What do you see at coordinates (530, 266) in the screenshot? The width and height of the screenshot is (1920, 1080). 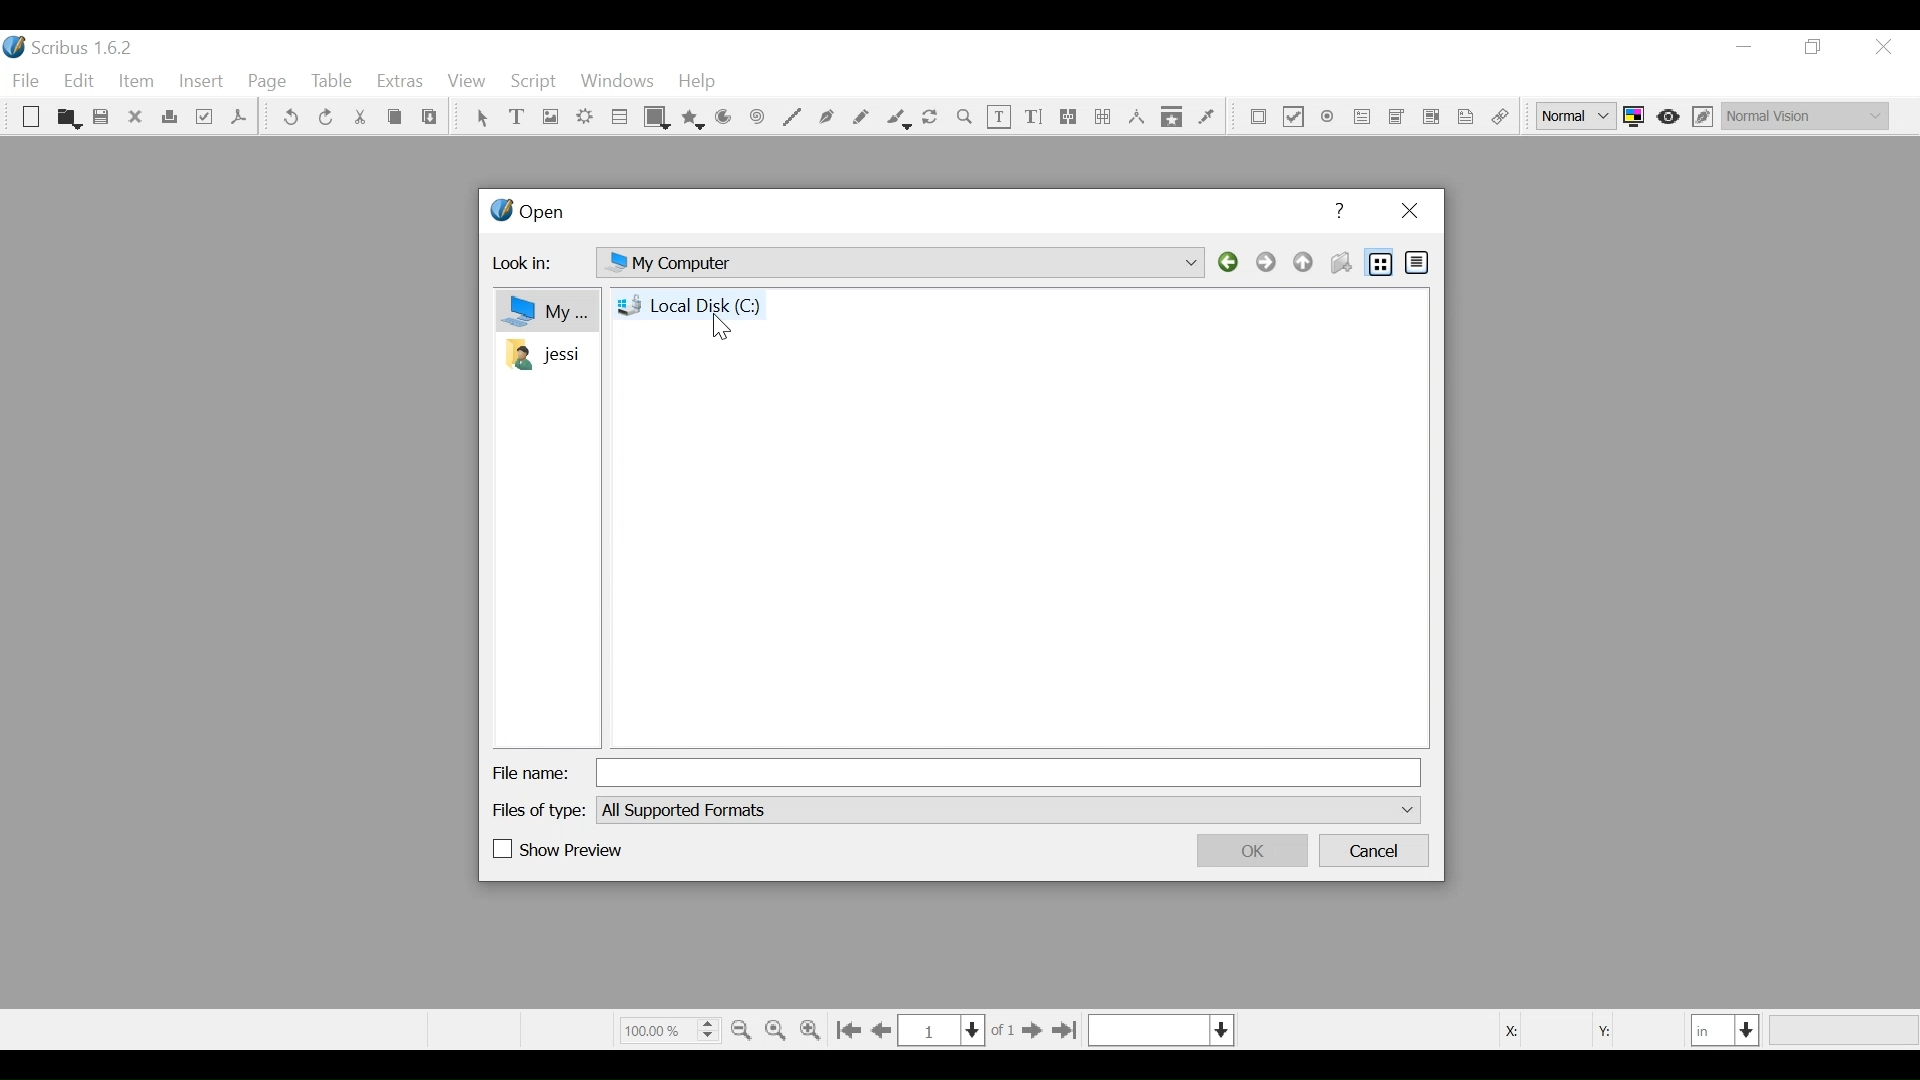 I see `Look in` at bounding box center [530, 266].